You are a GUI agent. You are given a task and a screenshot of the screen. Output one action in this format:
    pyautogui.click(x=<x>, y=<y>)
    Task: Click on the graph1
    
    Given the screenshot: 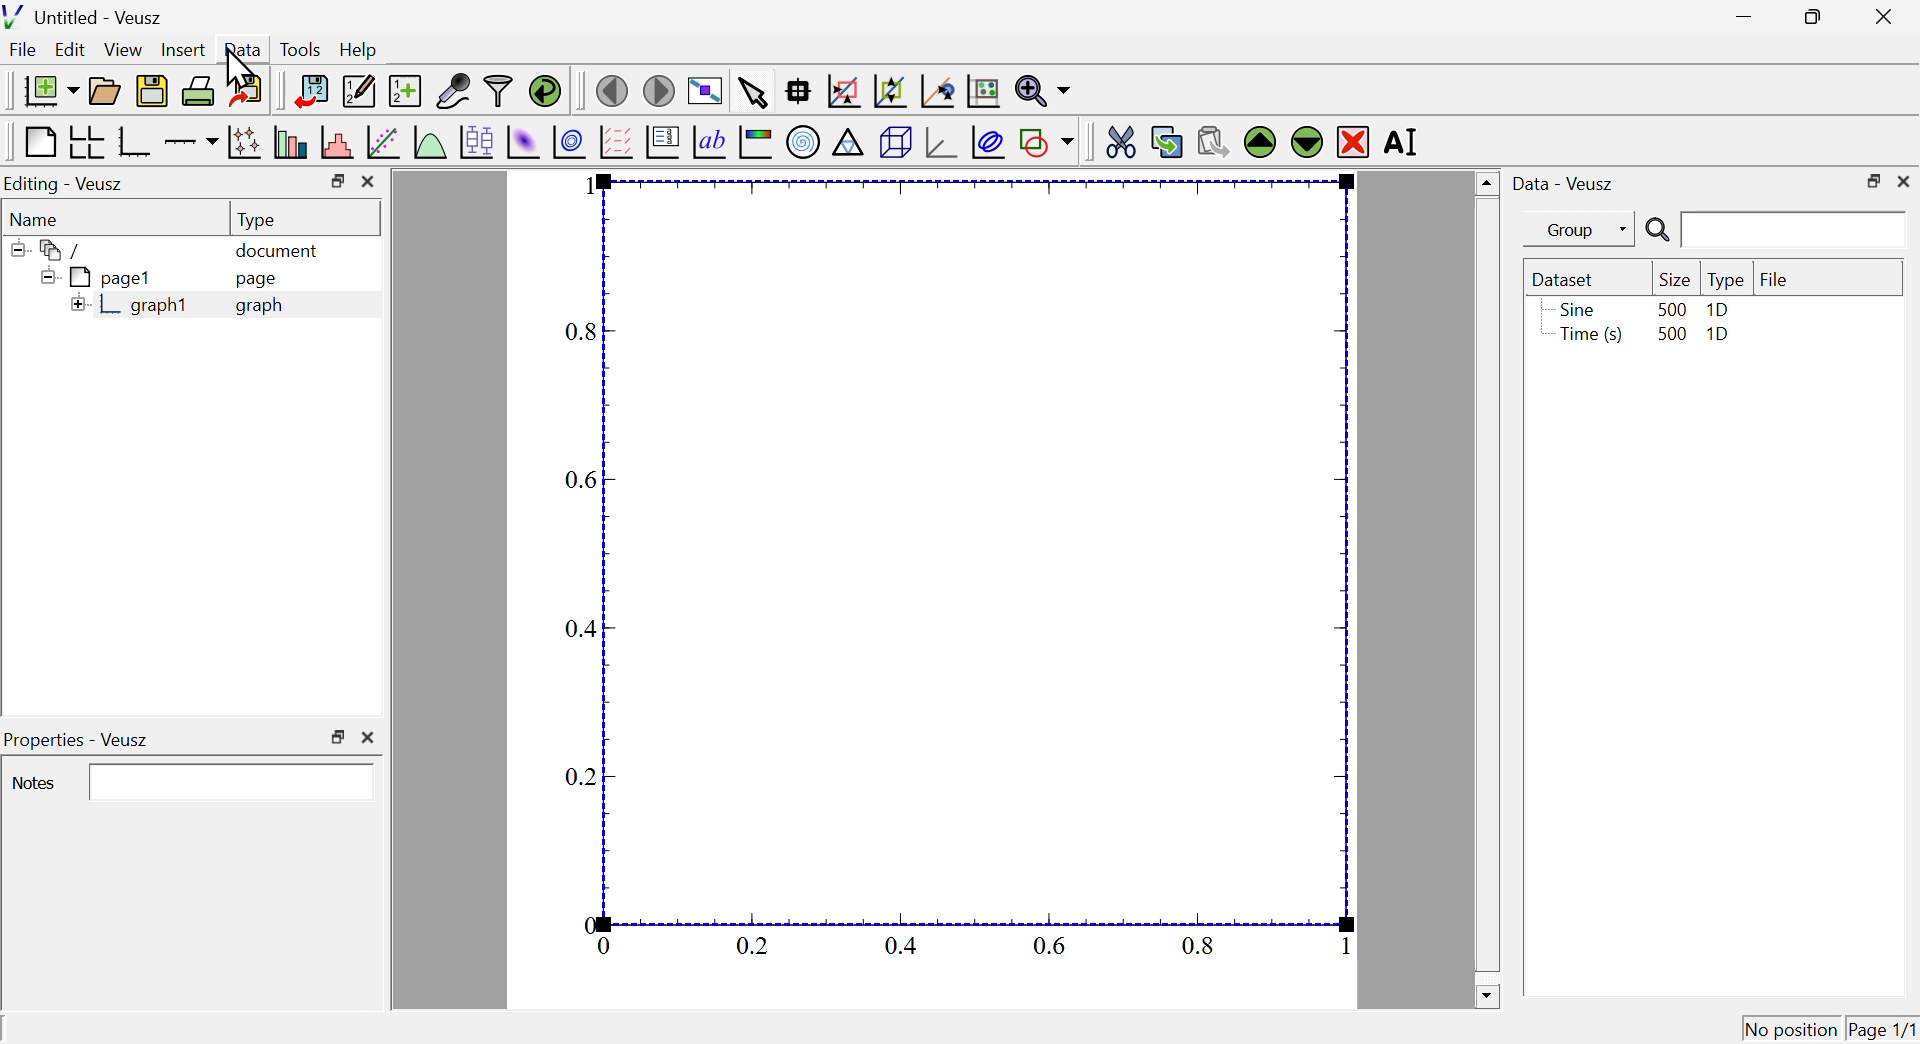 What is the action you would take?
    pyautogui.click(x=133, y=306)
    